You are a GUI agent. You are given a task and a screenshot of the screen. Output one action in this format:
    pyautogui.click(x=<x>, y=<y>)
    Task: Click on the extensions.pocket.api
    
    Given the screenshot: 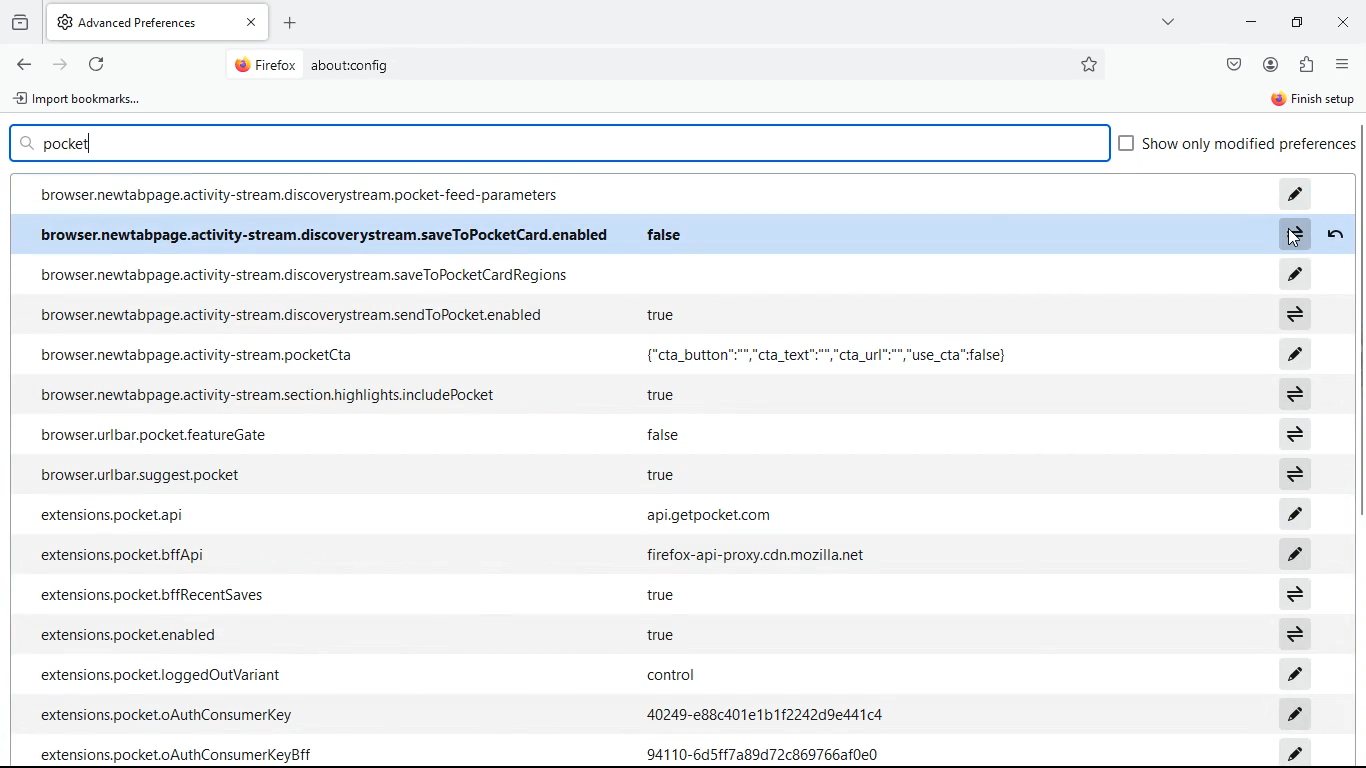 What is the action you would take?
    pyautogui.click(x=113, y=516)
    